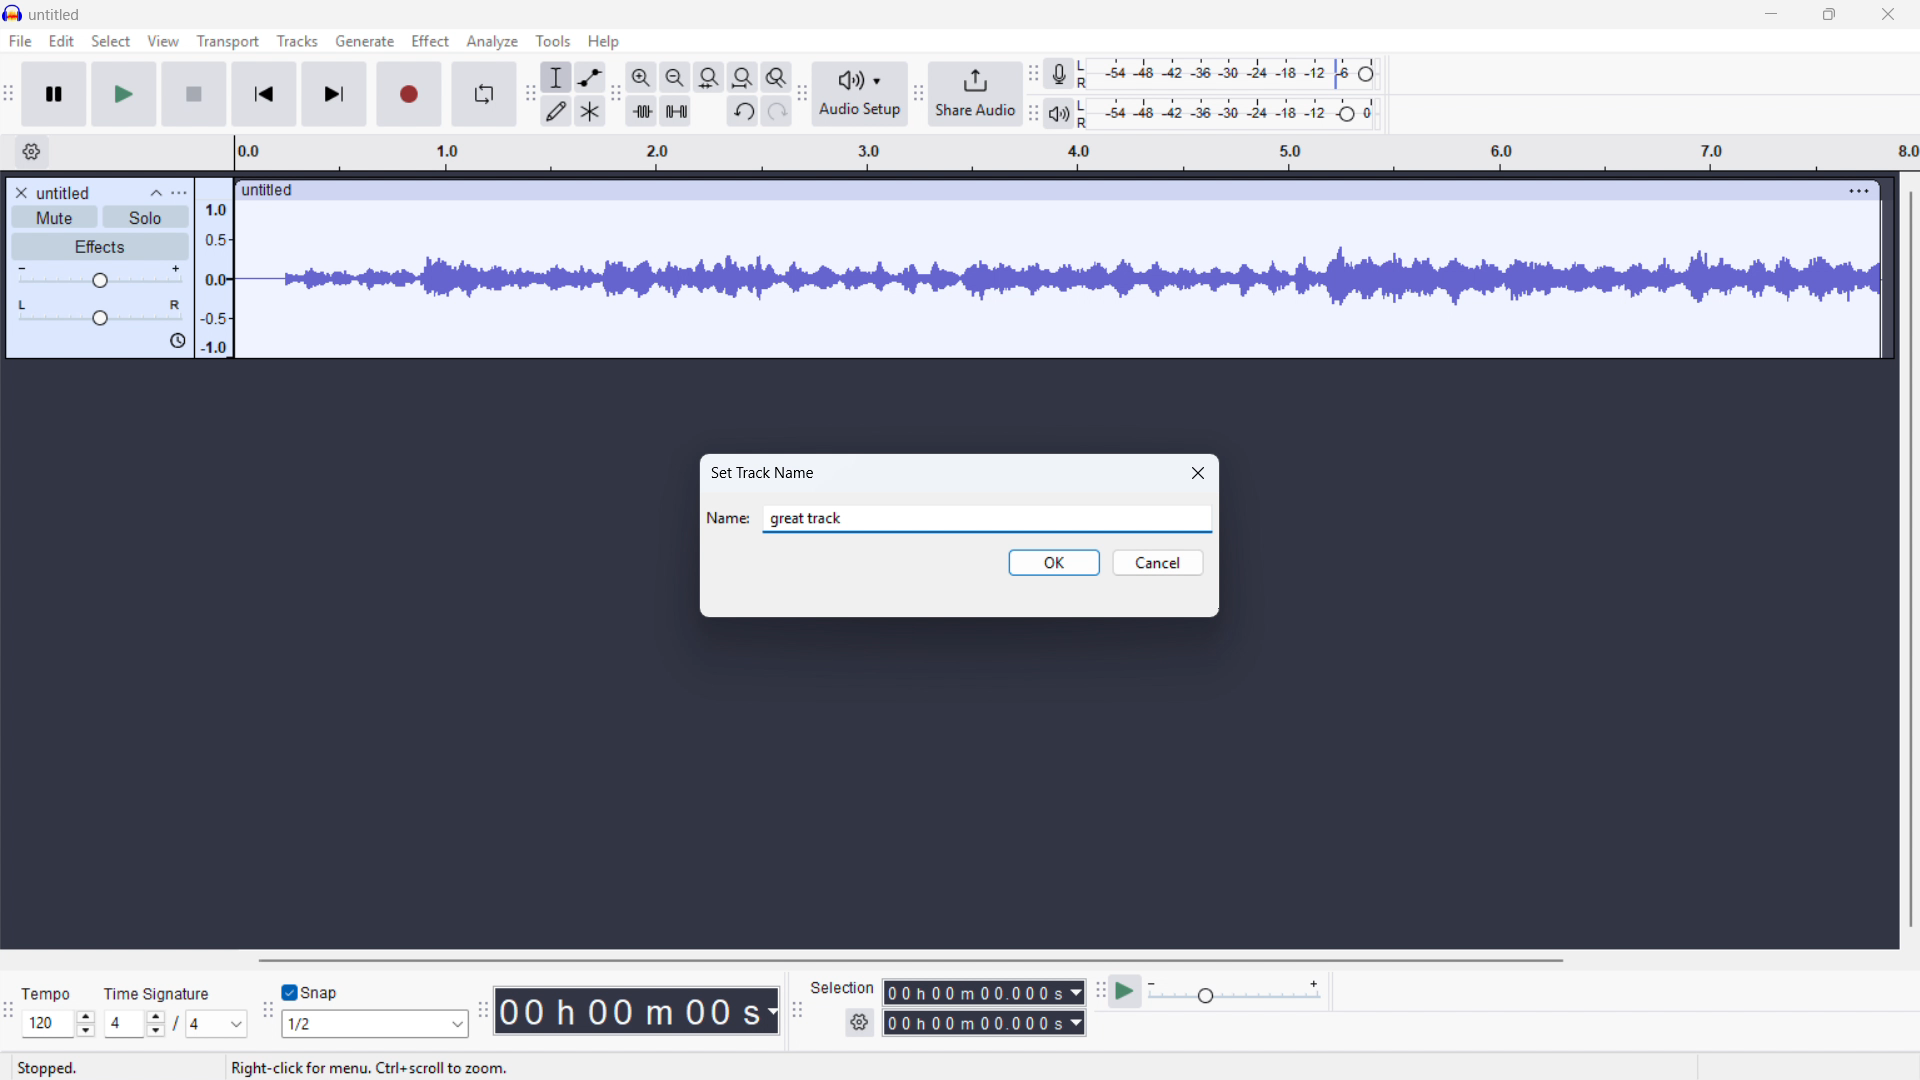  Describe the element at coordinates (125, 95) in the screenshot. I see `play ` at that location.